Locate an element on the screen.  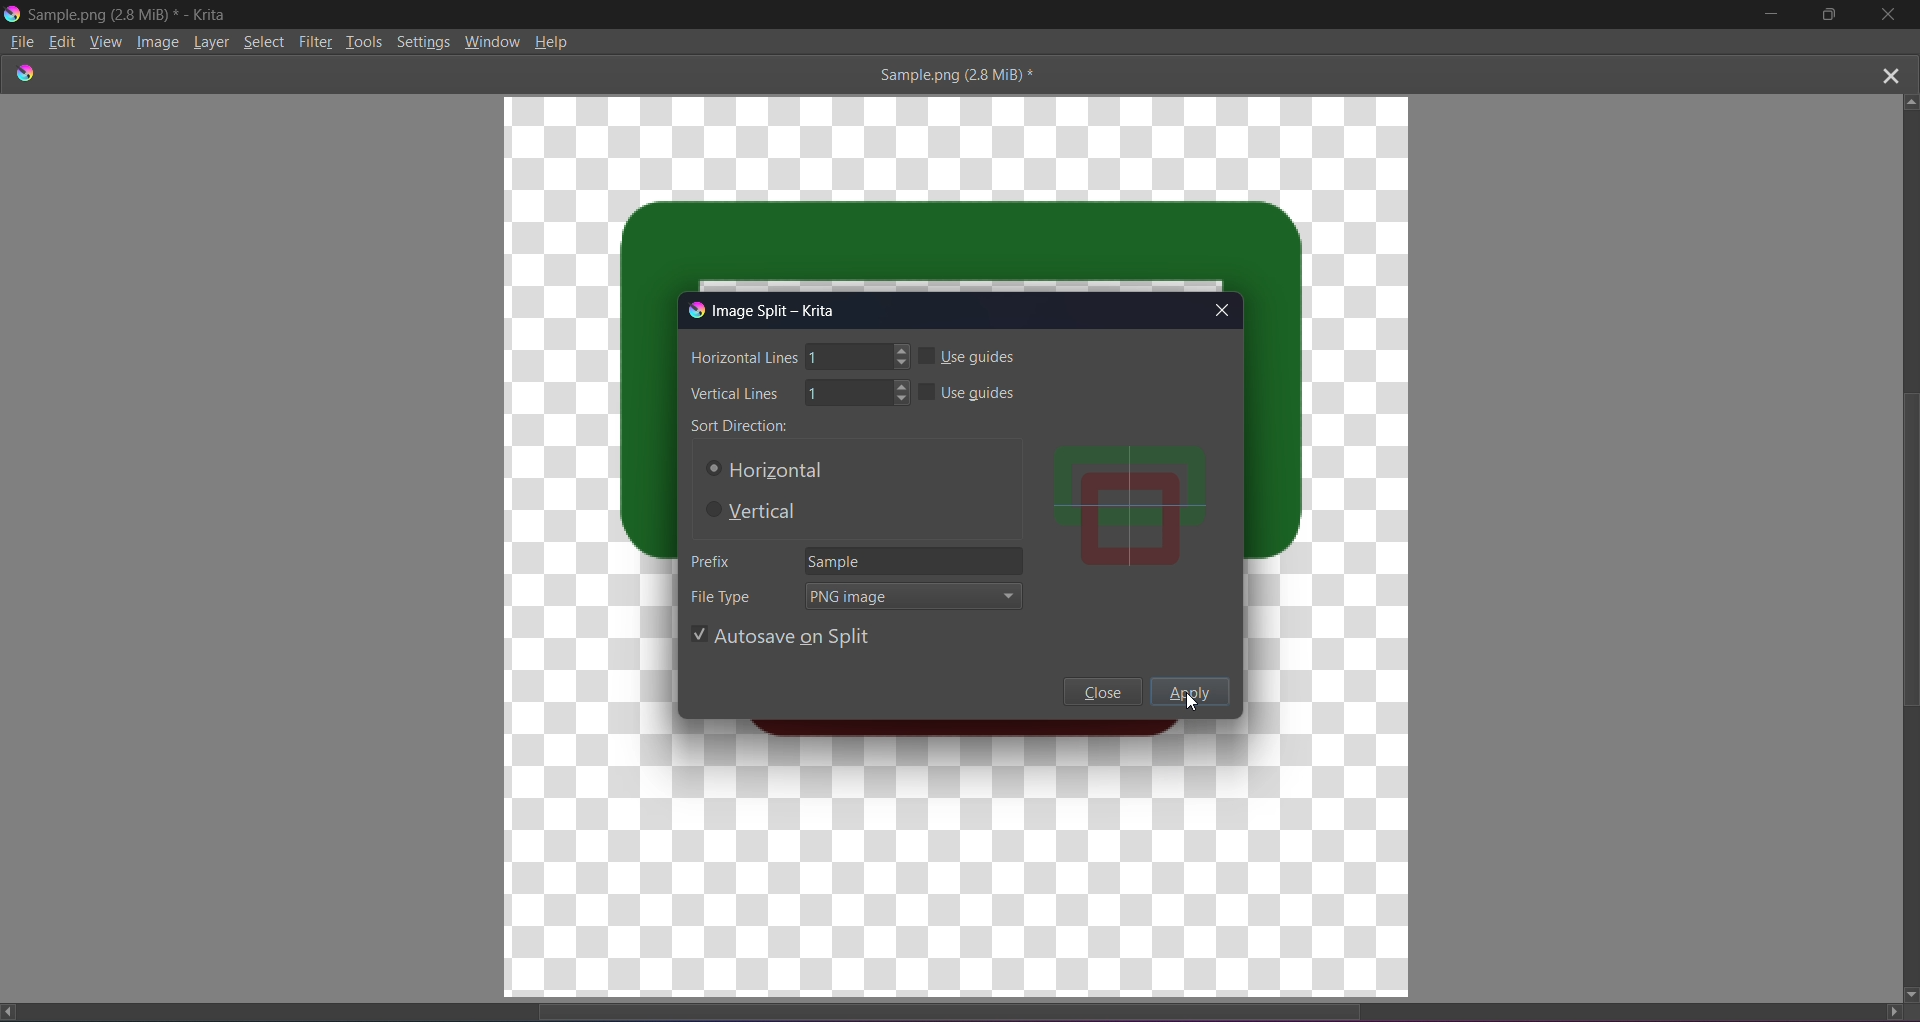
Help is located at coordinates (554, 40).